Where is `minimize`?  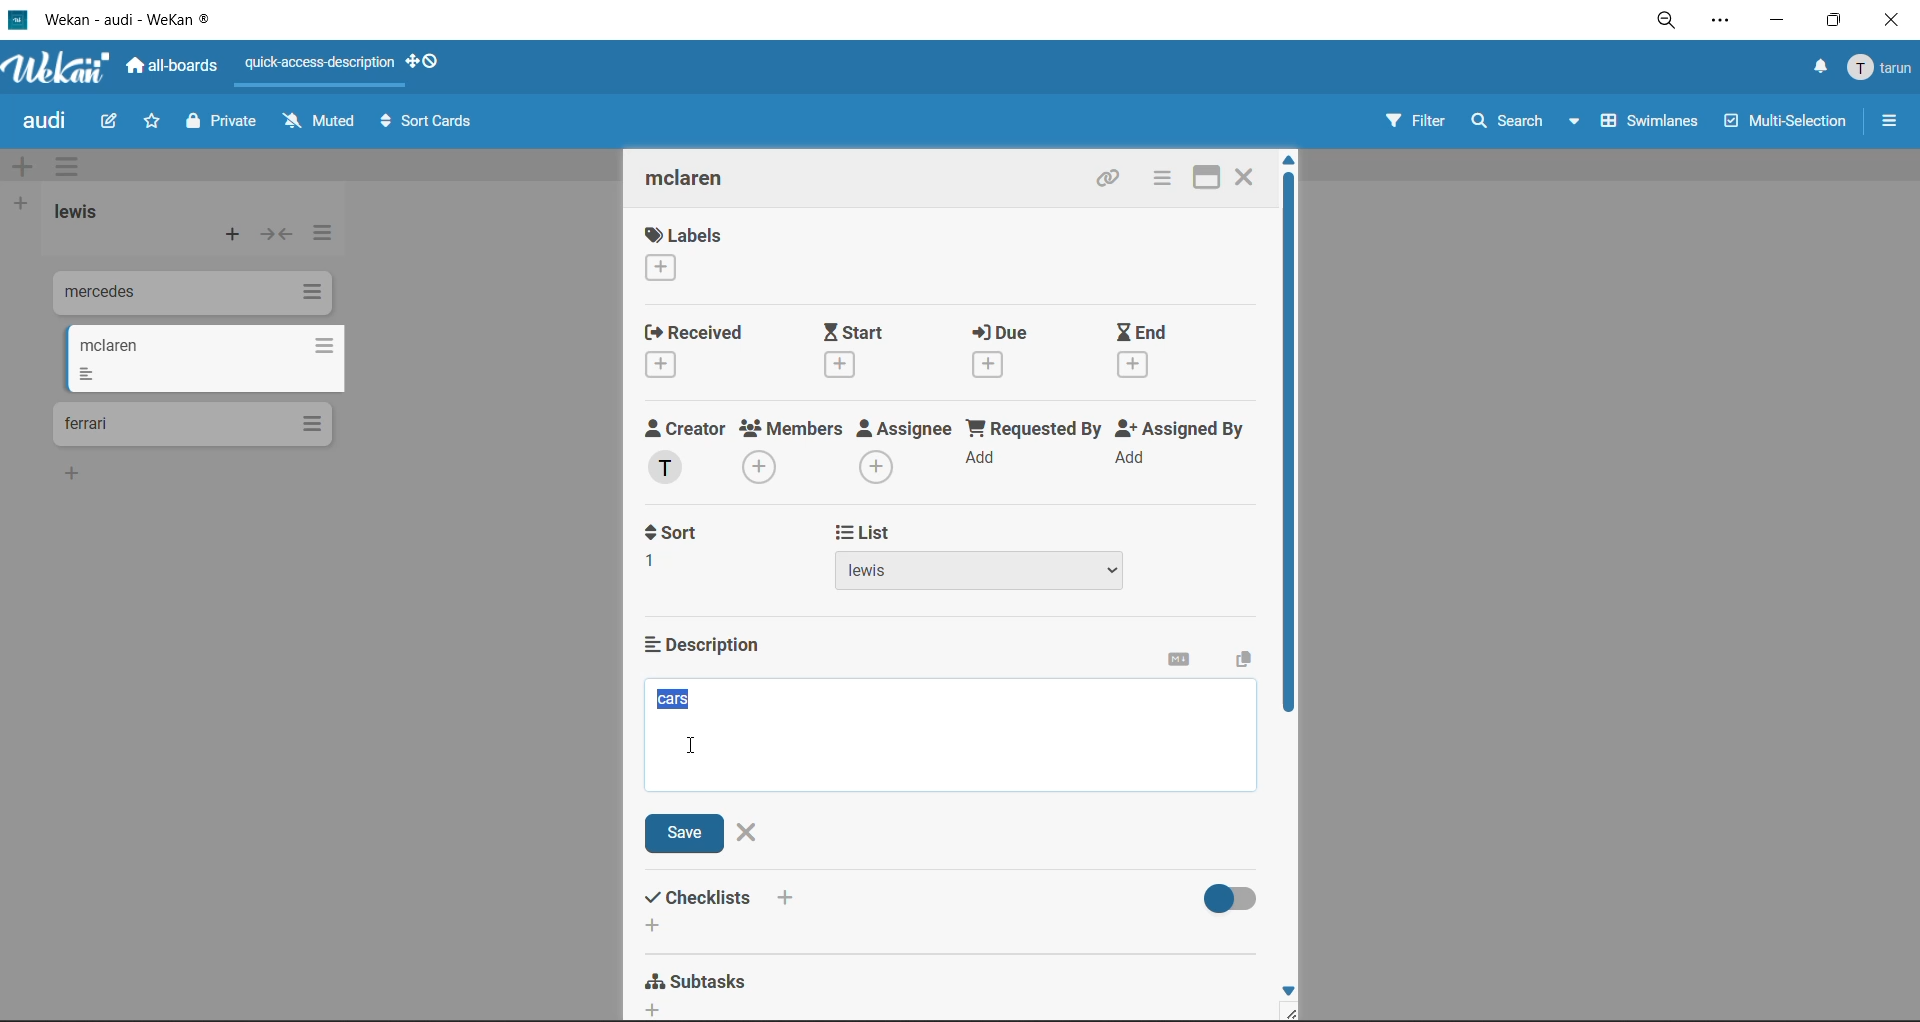
minimize is located at coordinates (1775, 18).